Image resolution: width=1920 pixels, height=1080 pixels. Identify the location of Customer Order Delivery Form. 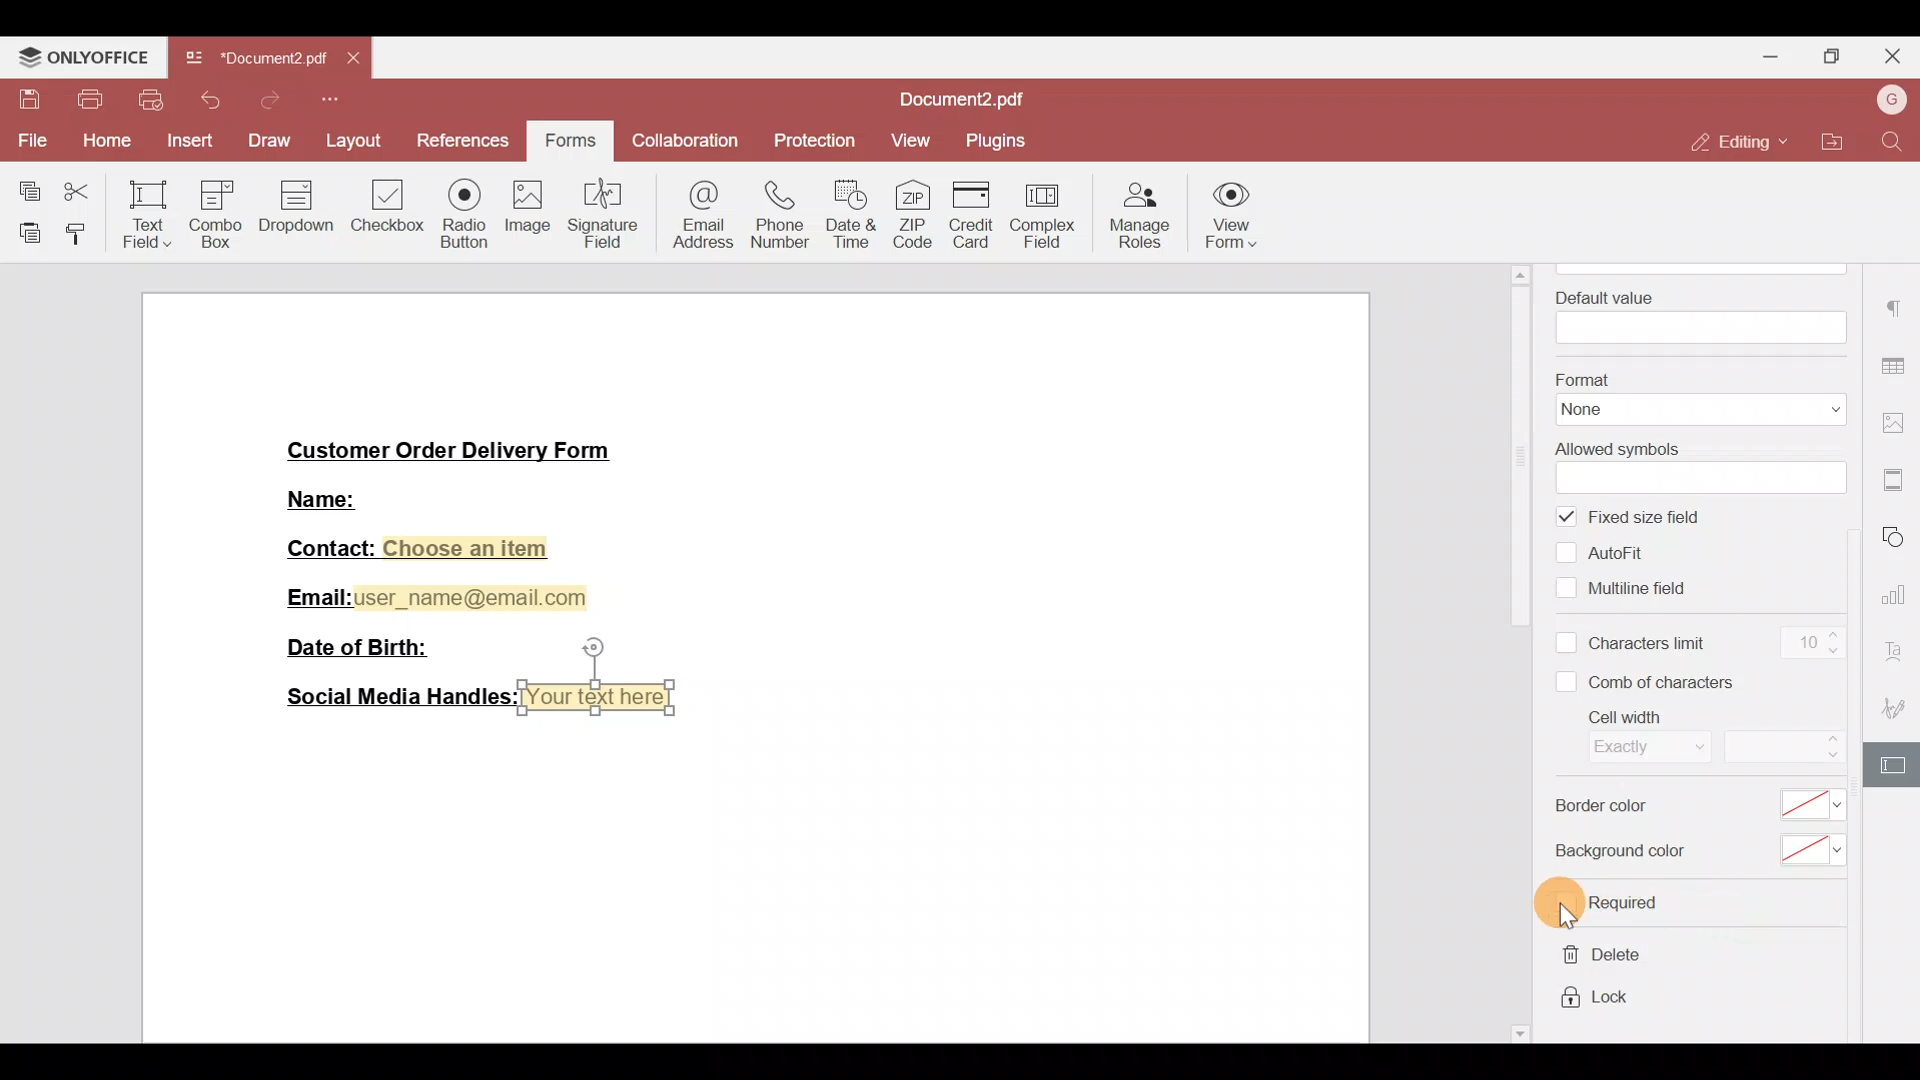
(463, 448).